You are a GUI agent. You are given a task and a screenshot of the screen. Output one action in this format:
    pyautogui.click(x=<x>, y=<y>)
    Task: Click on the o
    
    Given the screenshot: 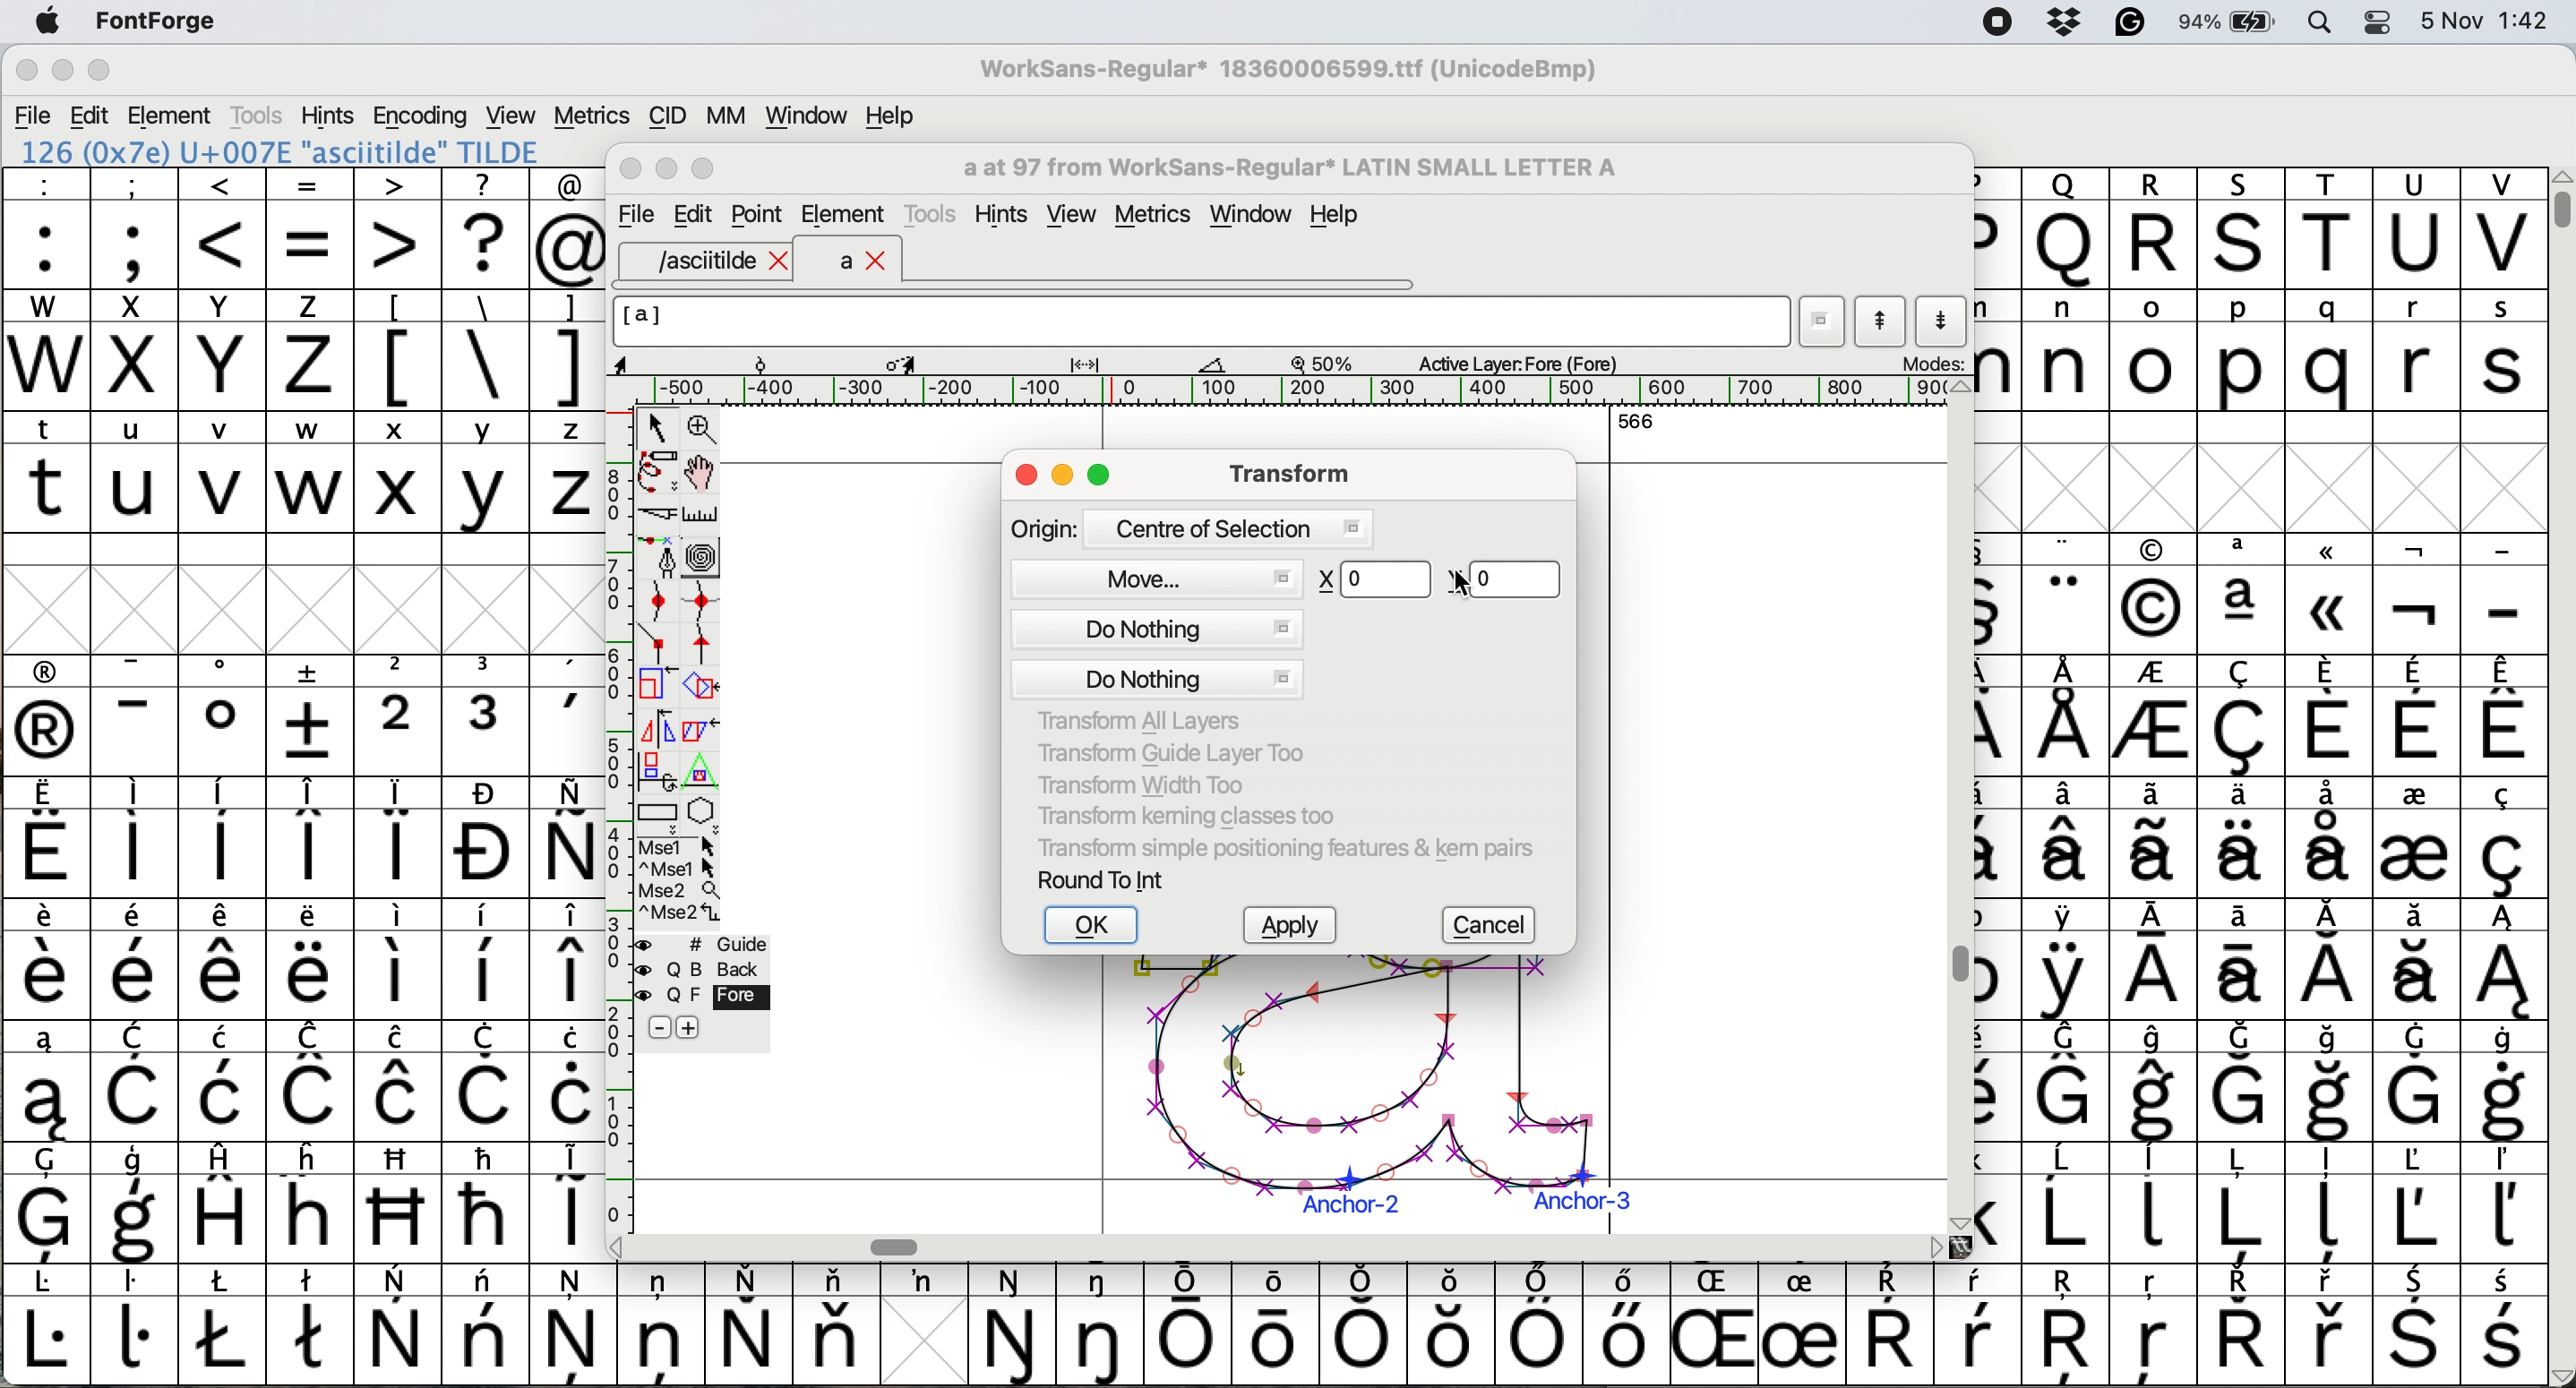 What is the action you would take?
    pyautogui.click(x=2155, y=354)
    